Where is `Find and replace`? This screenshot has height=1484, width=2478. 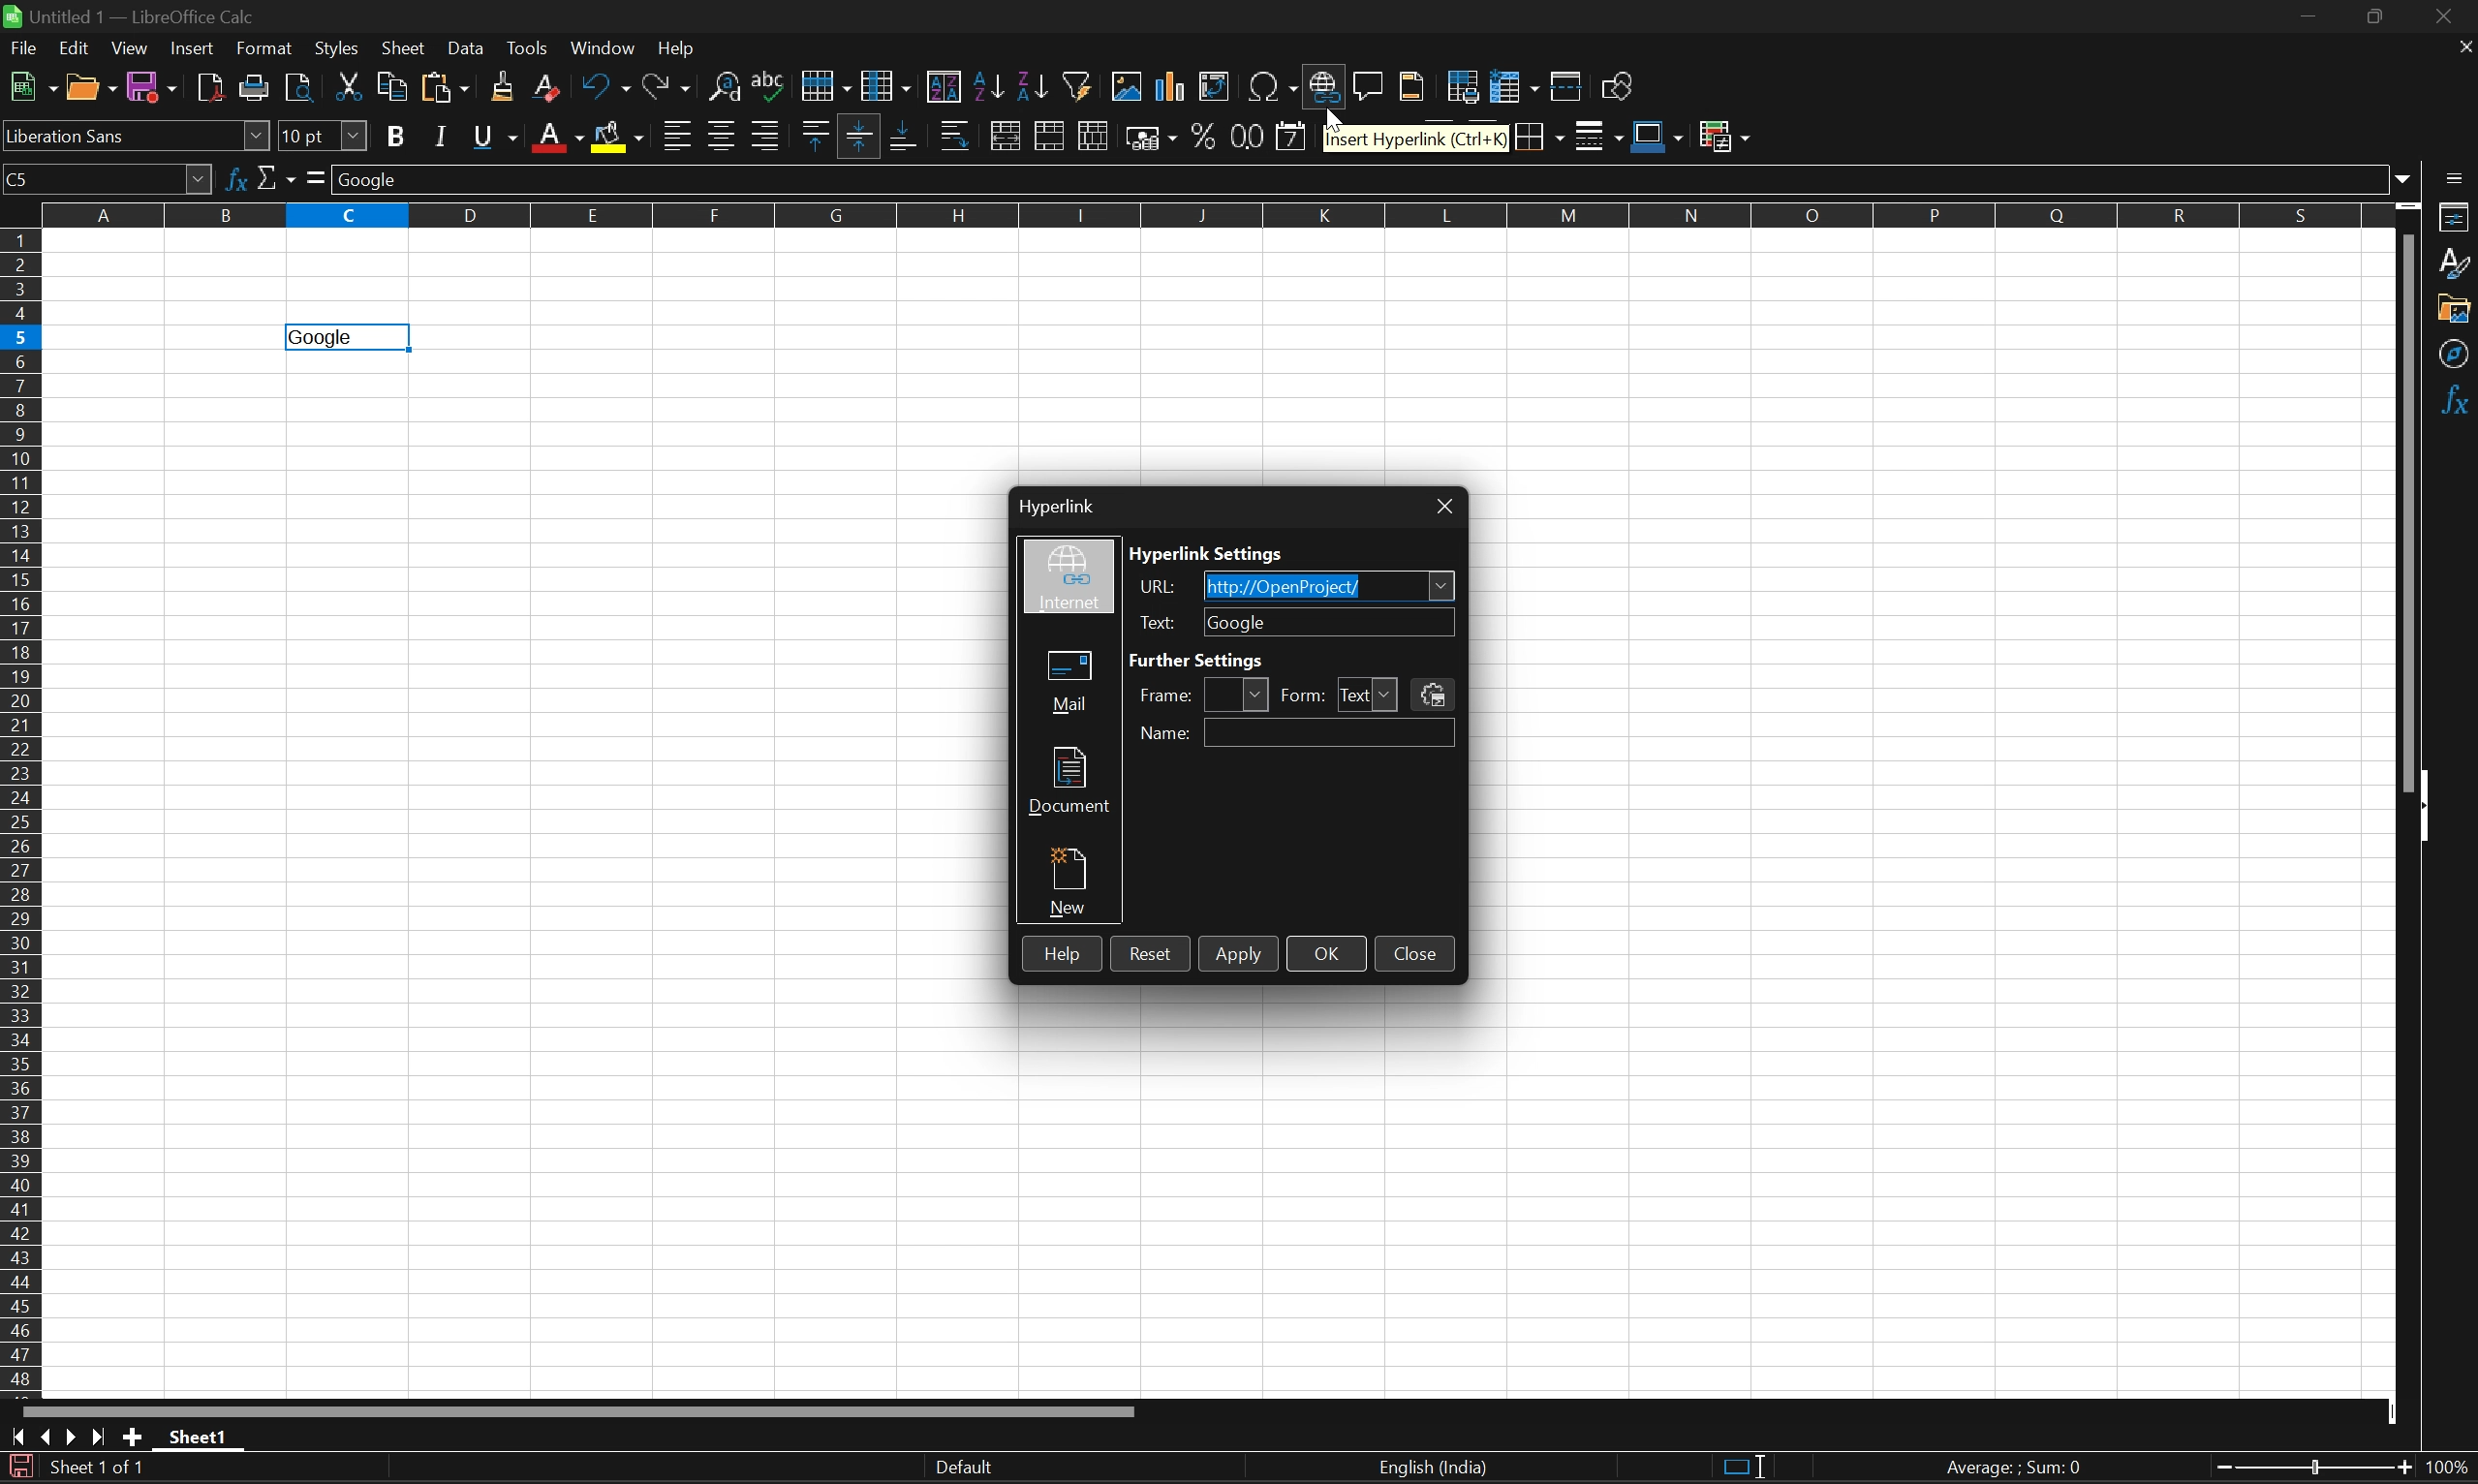
Find and replace is located at coordinates (727, 84).